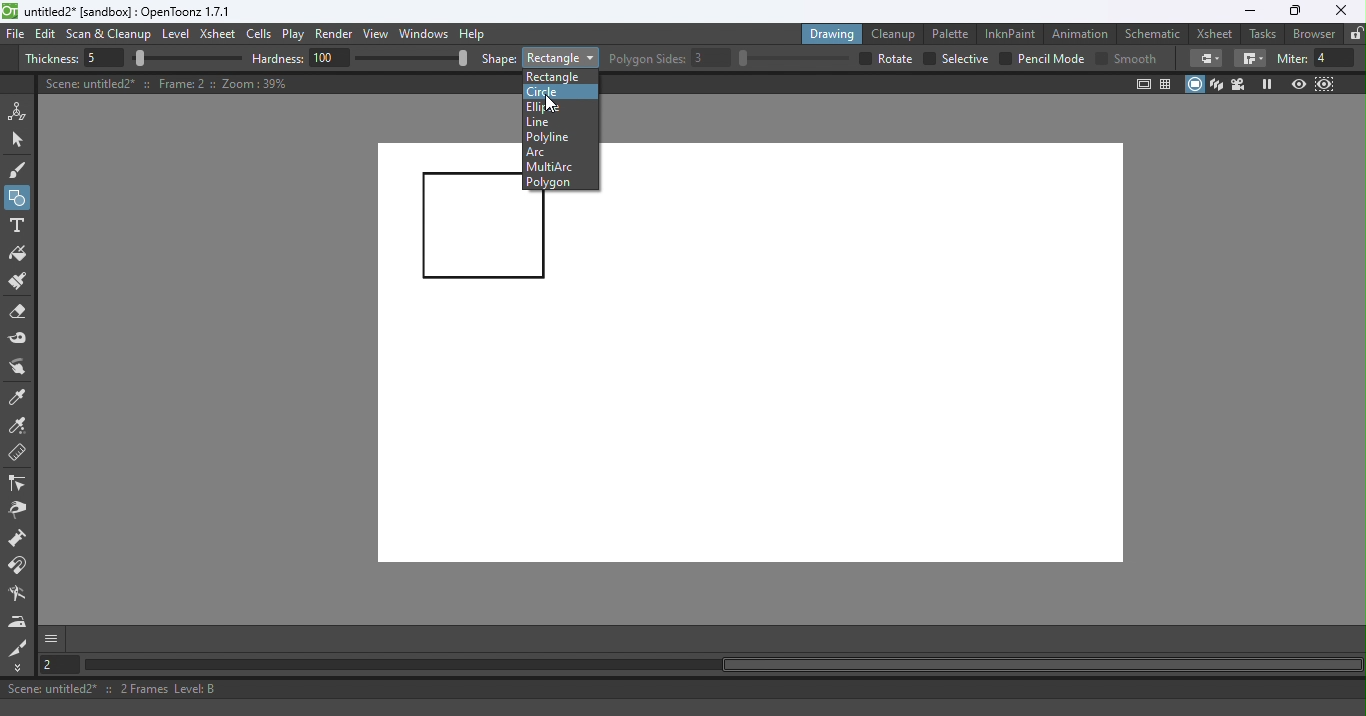 Image resolution: width=1366 pixels, height=716 pixels. I want to click on Blender tool, so click(21, 595).